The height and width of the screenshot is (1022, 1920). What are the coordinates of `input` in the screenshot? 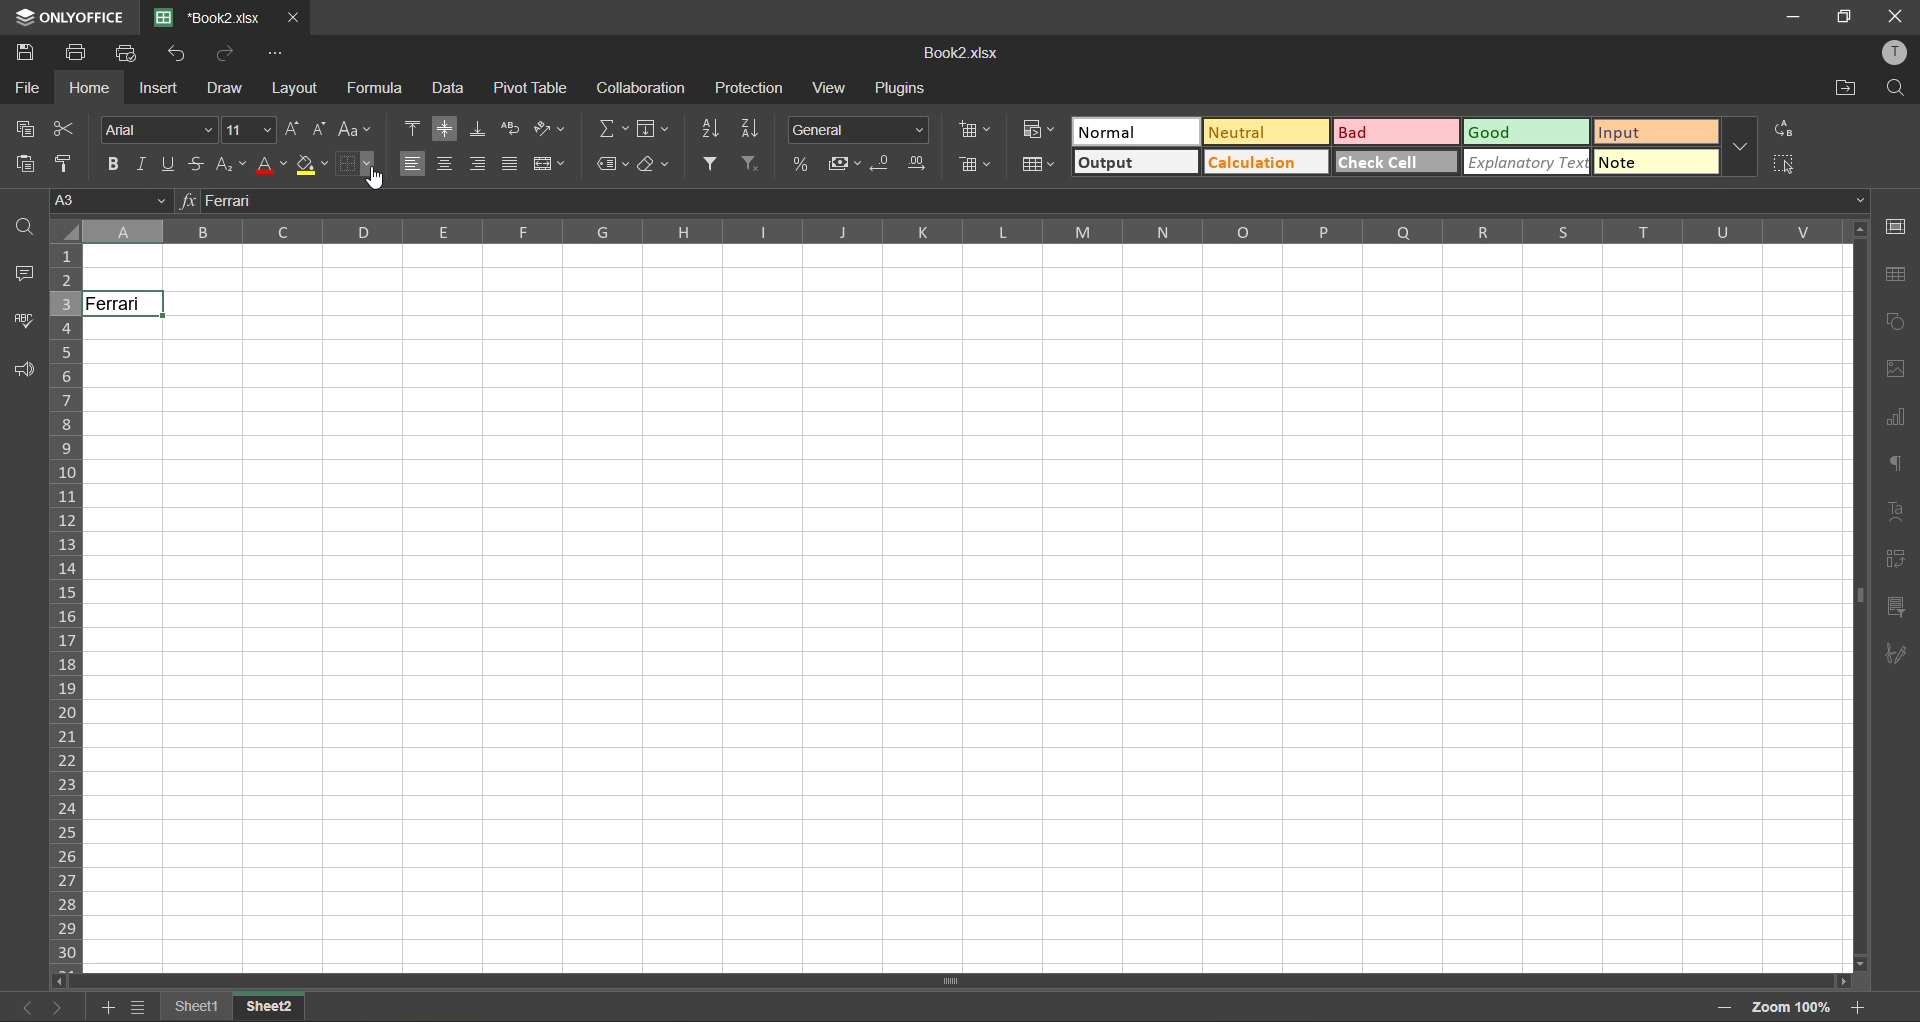 It's located at (1655, 132).